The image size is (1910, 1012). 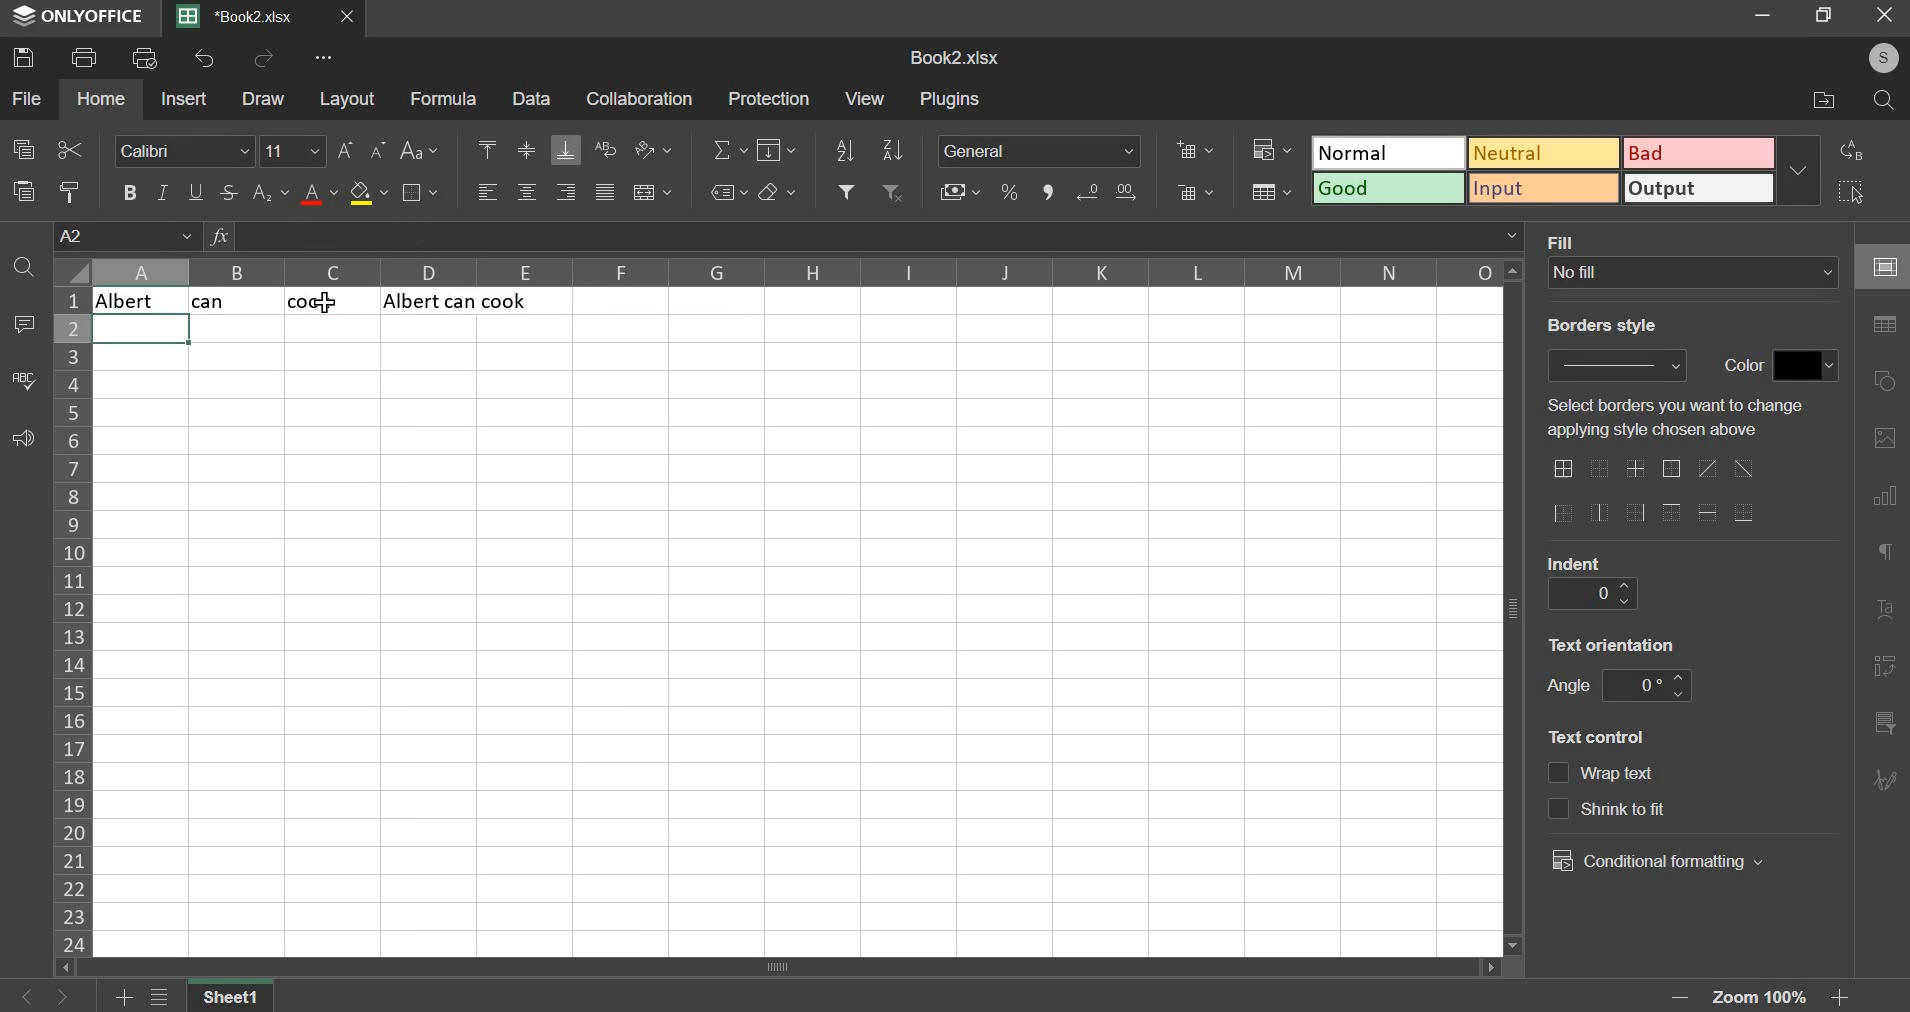 What do you see at coordinates (527, 193) in the screenshot?
I see `align center` at bounding box center [527, 193].